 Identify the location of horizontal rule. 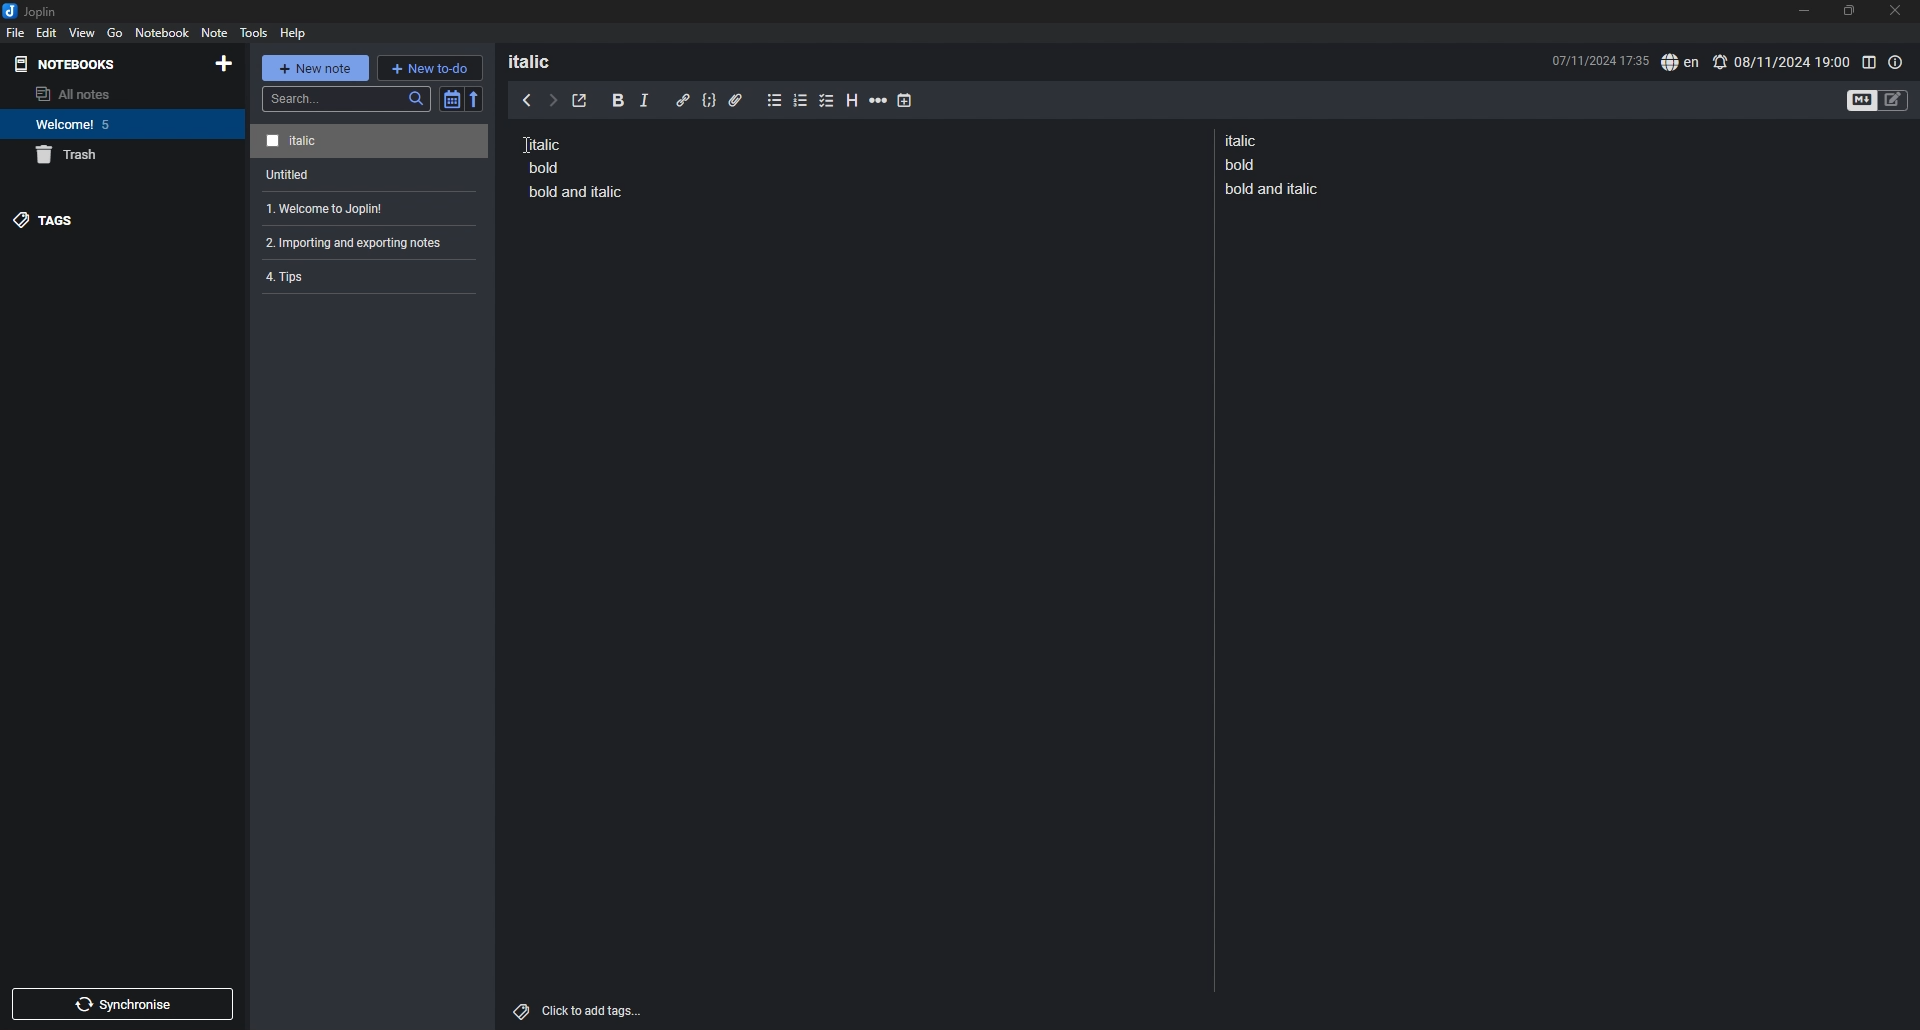
(878, 103).